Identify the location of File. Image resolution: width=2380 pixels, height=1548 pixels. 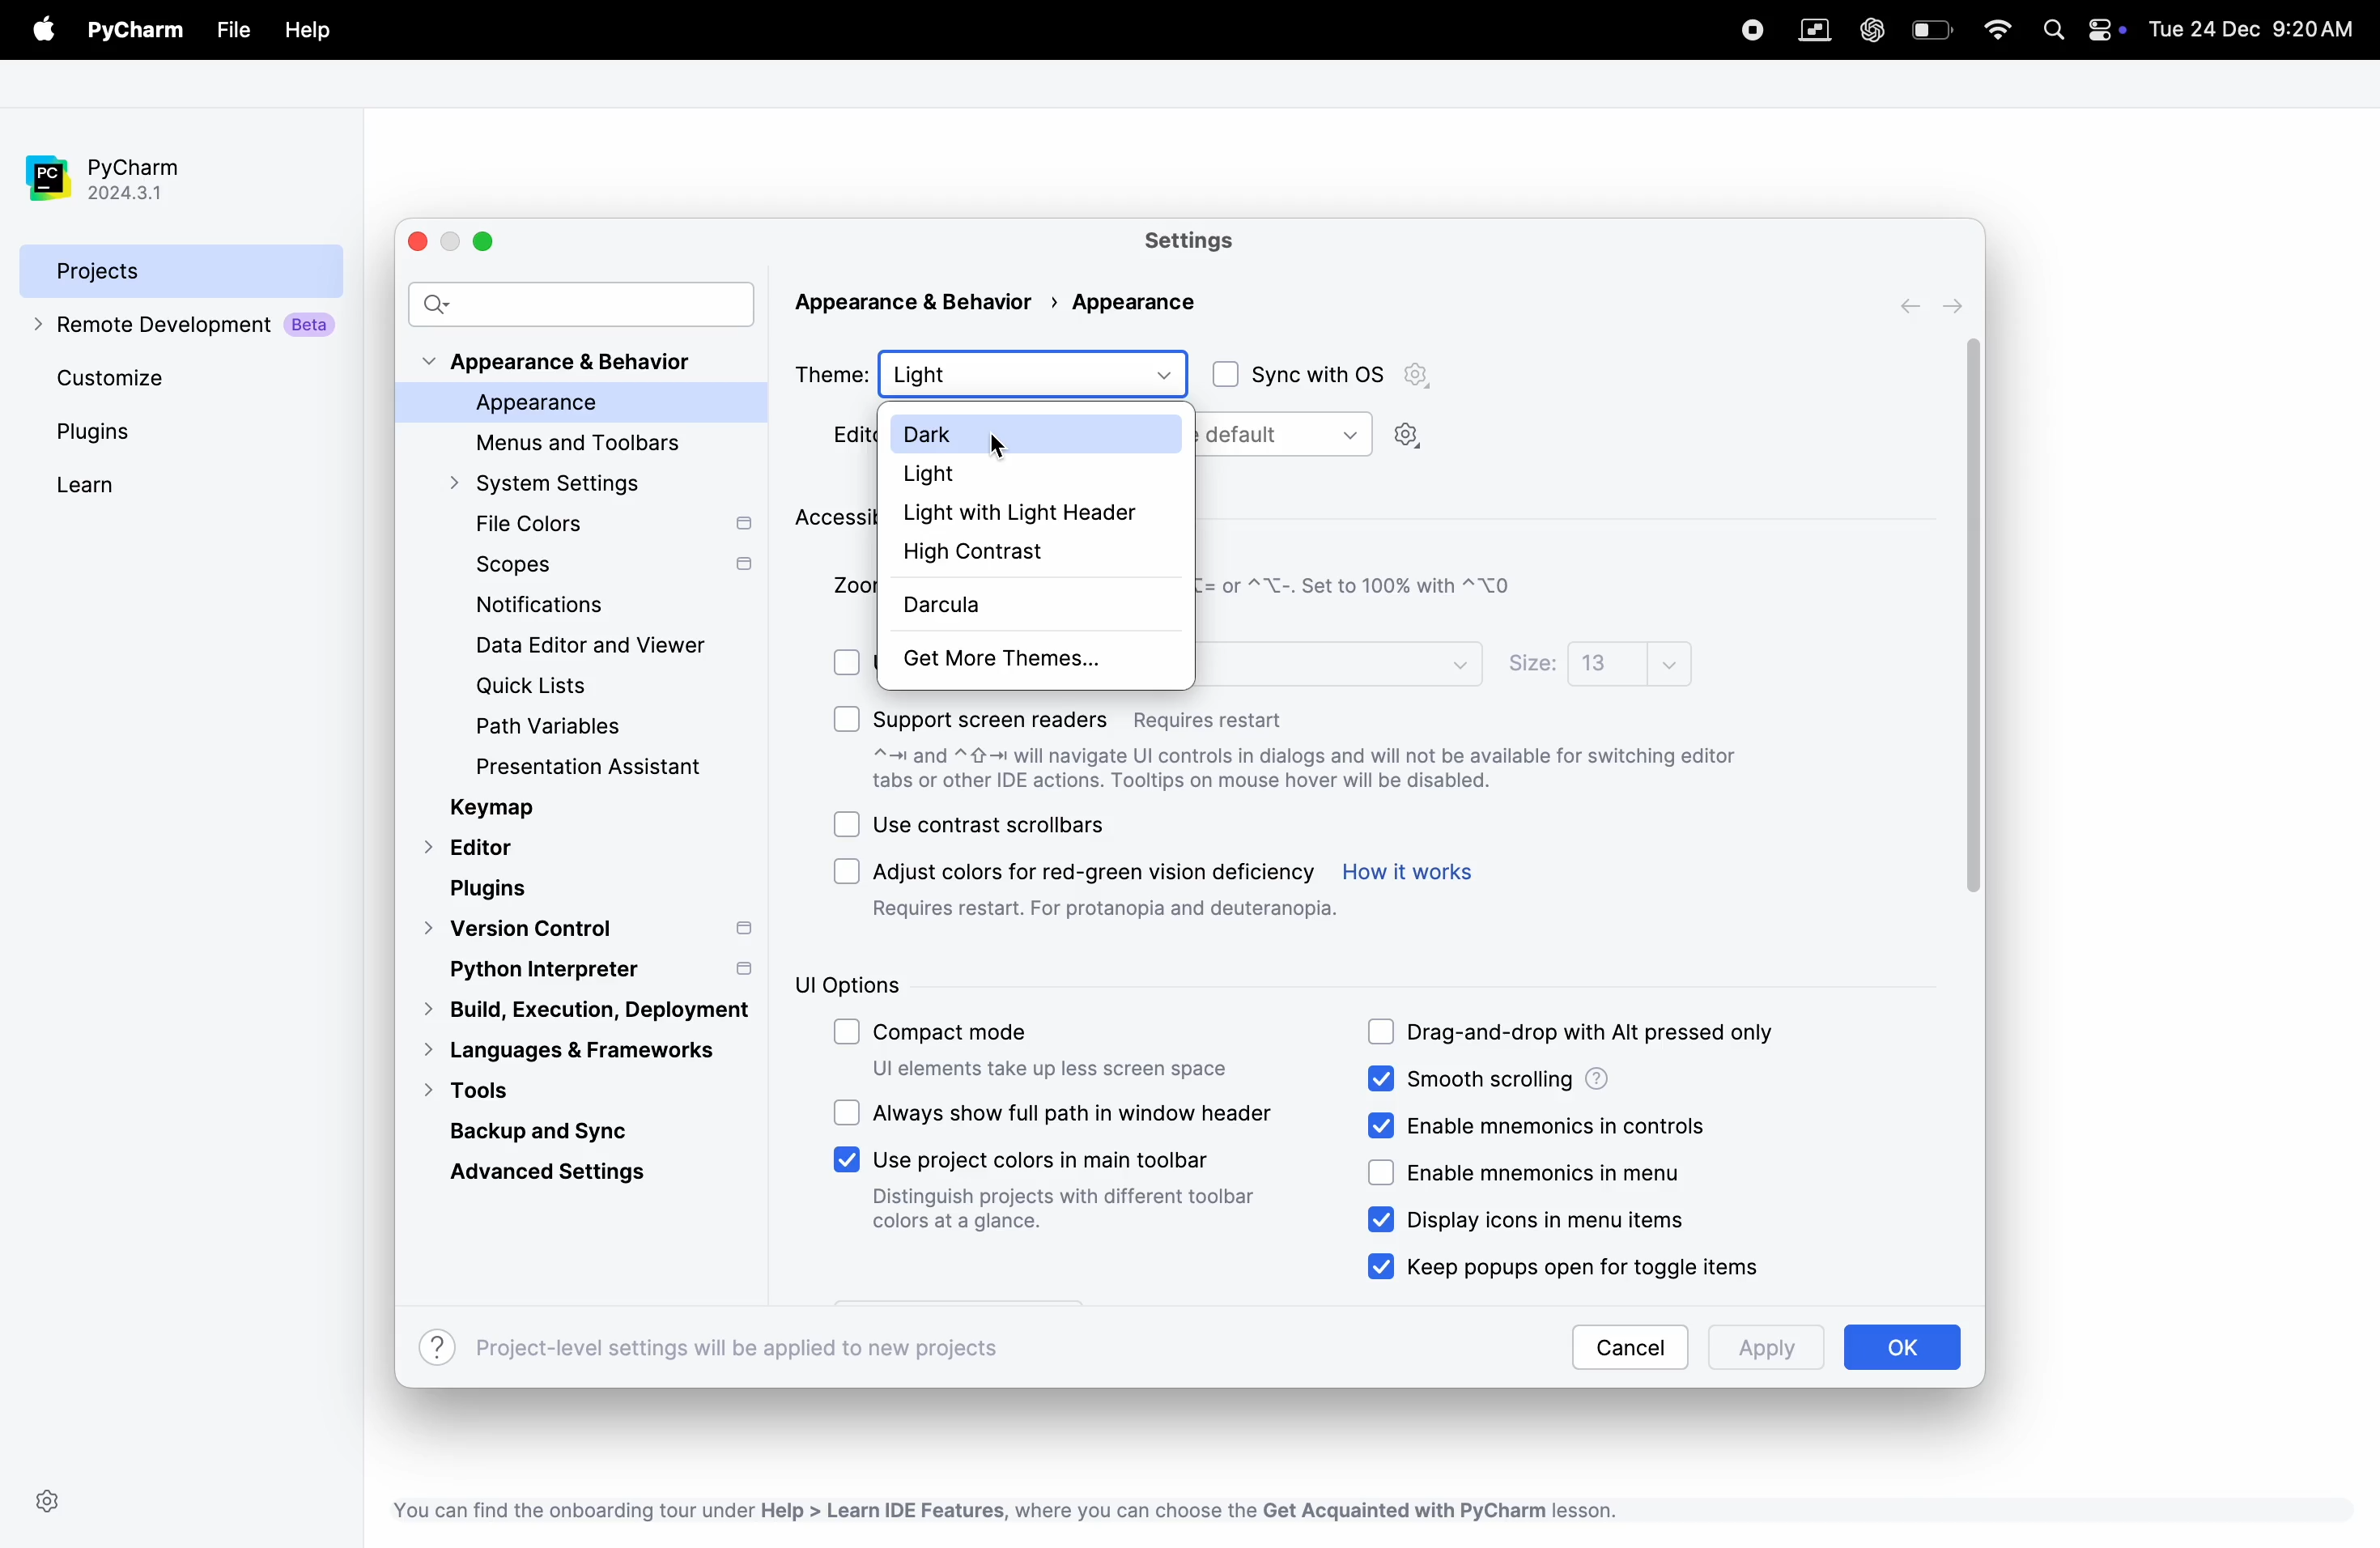
(231, 31).